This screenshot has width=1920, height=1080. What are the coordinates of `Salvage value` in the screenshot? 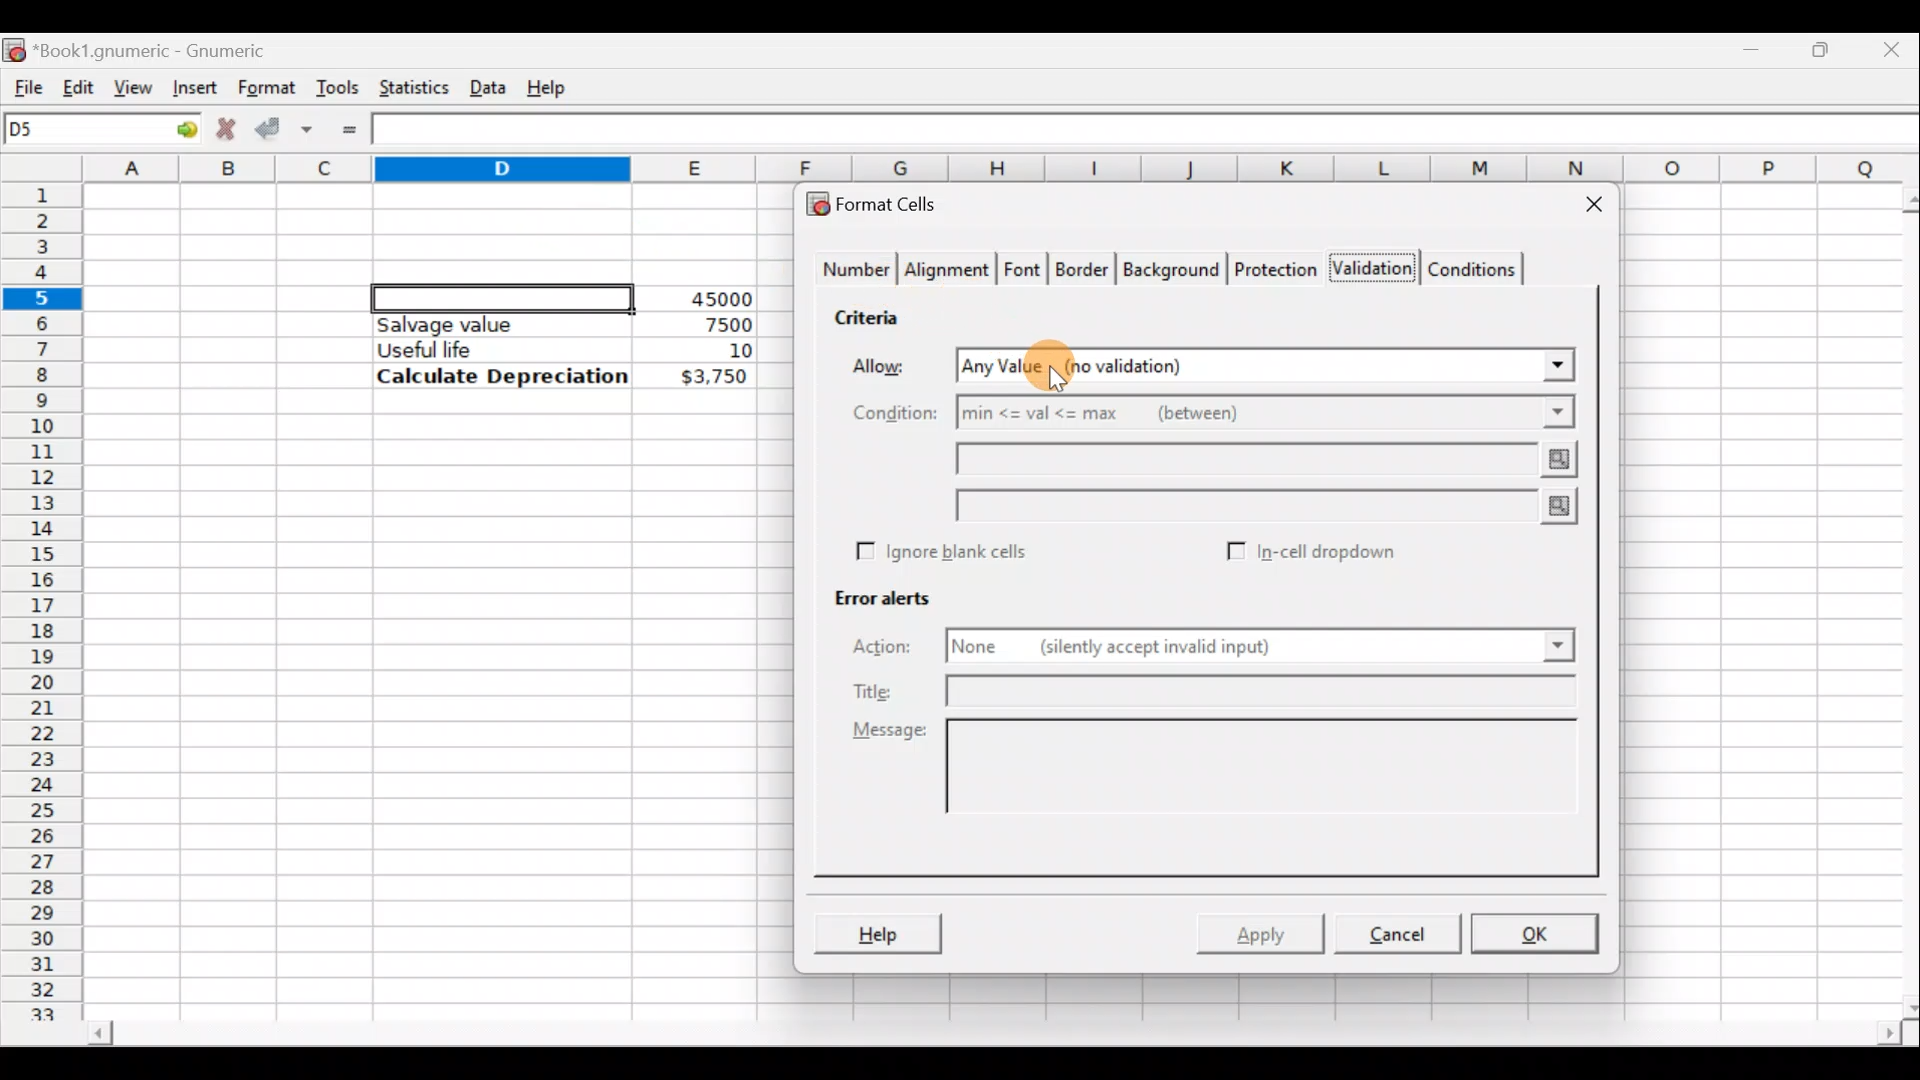 It's located at (484, 324).